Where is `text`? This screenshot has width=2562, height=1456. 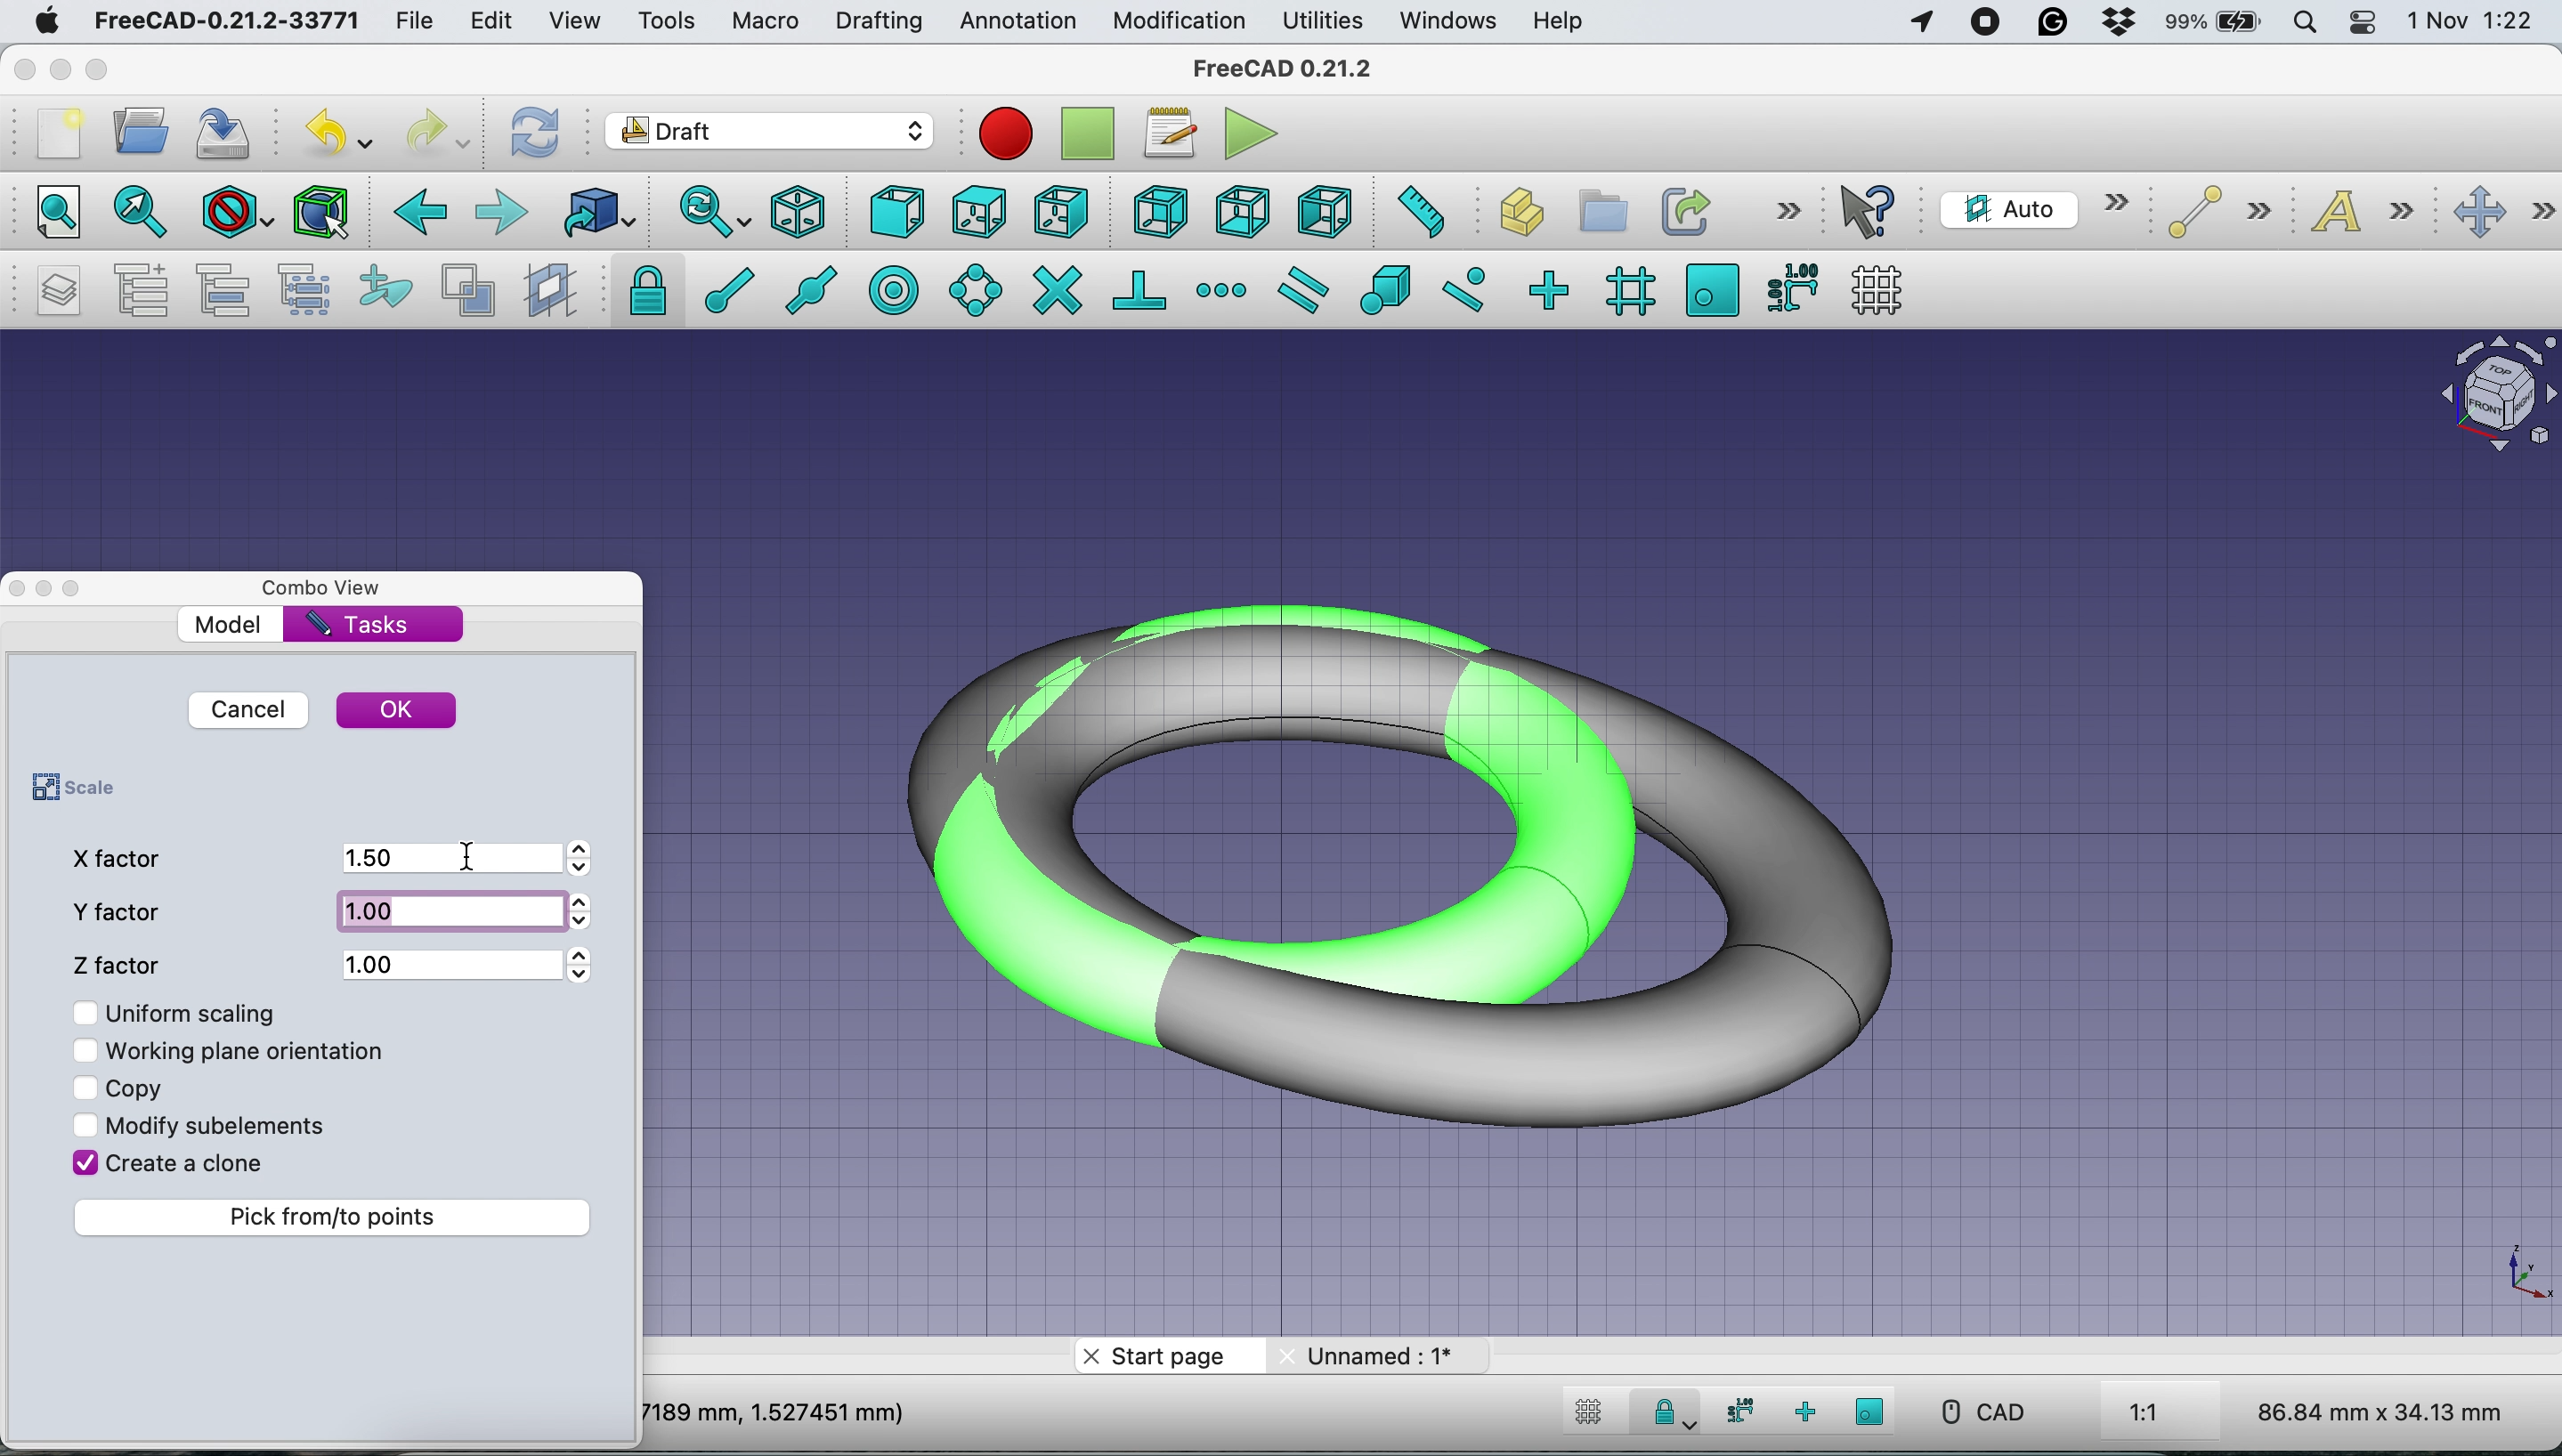 text is located at coordinates (2366, 215).